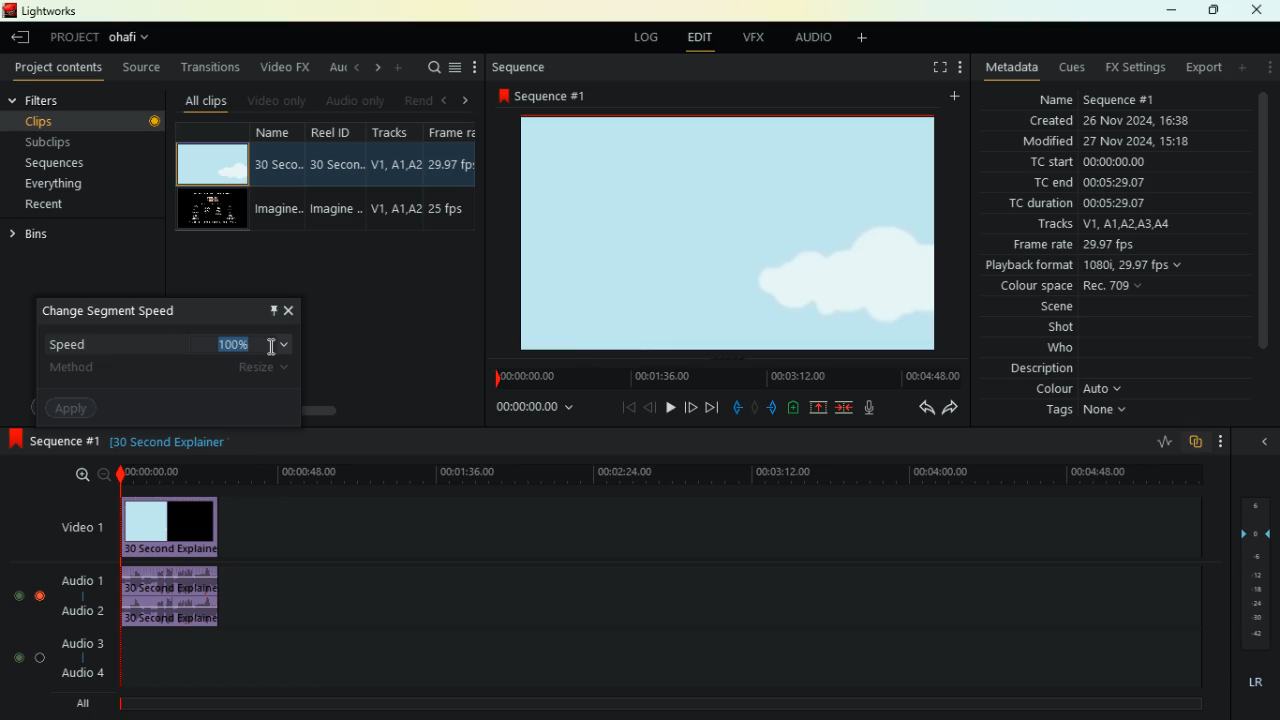 Image resolution: width=1280 pixels, height=720 pixels. Describe the element at coordinates (86, 672) in the screenshot. I see `audio4` at that location.